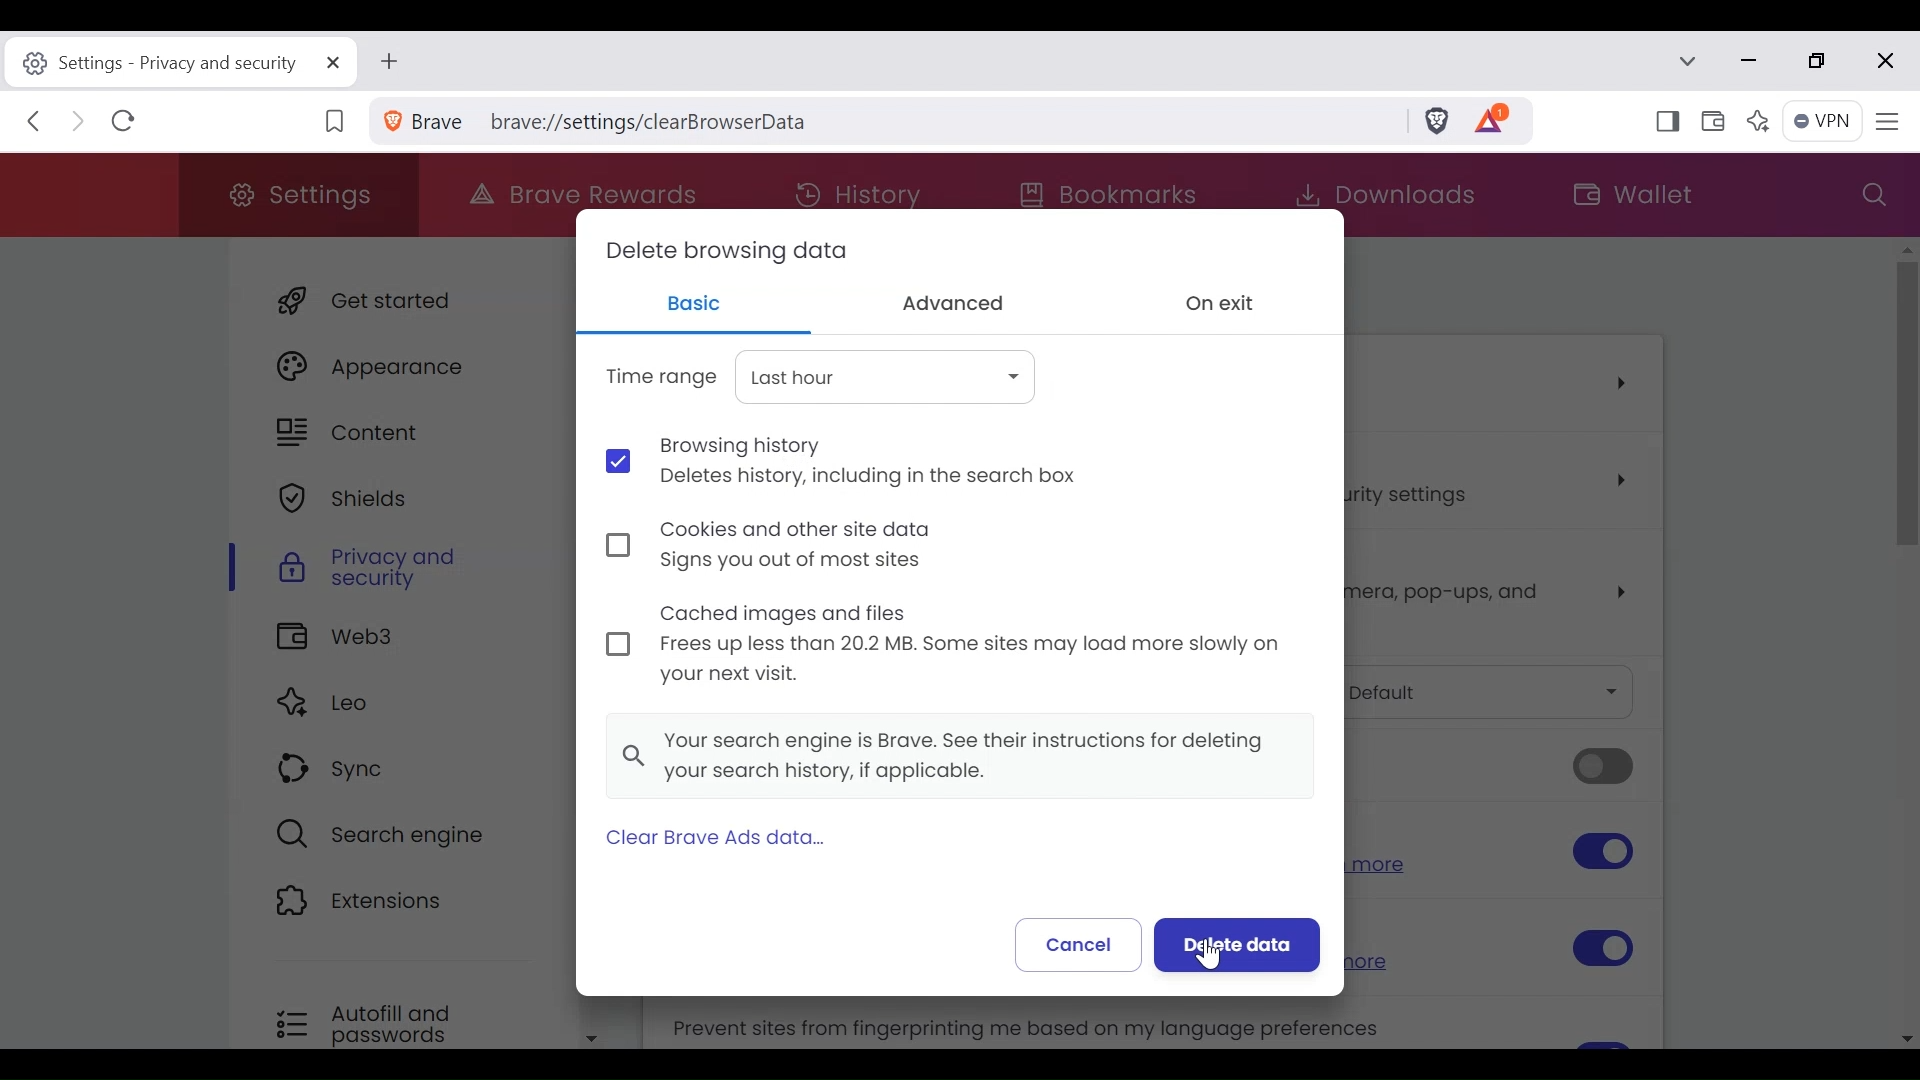 The image size is (1920, 1080). I want to click on Refresh, so click(125, 124).